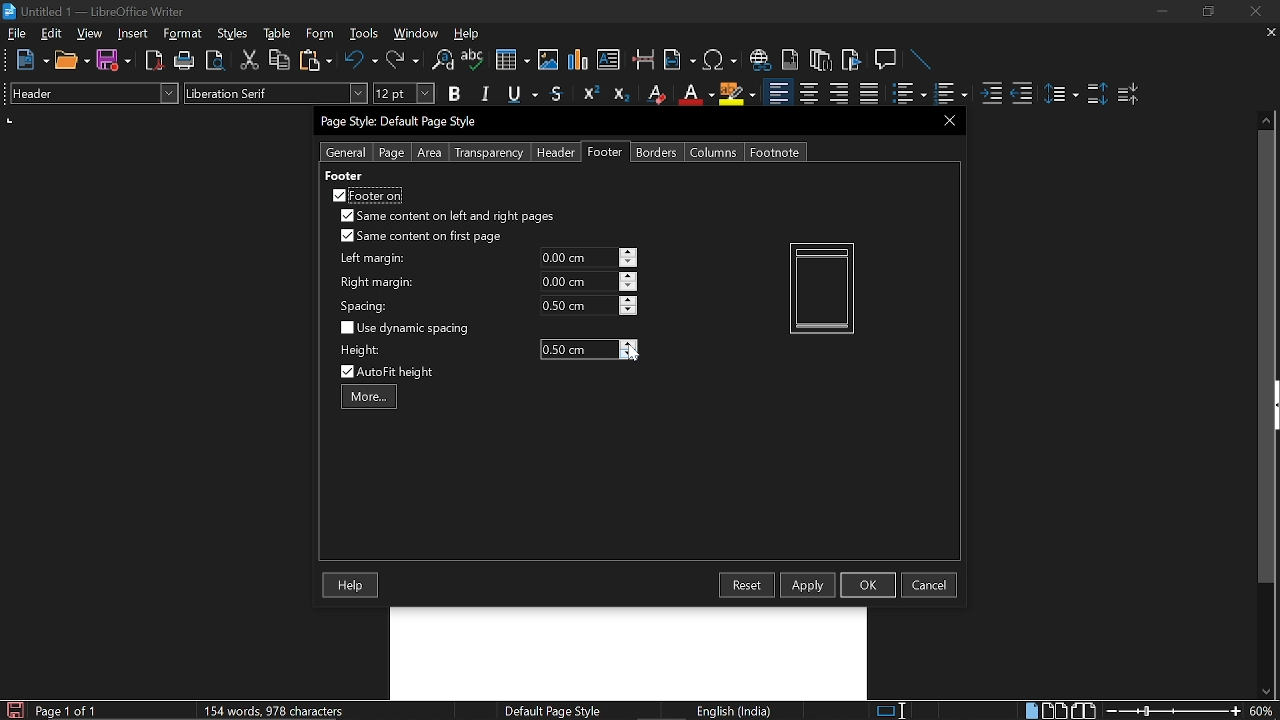 This screenshot has height=720, width=1280. Describe the element at coordinates (370, 259) in the screenshot. I see `left margin` at that location.